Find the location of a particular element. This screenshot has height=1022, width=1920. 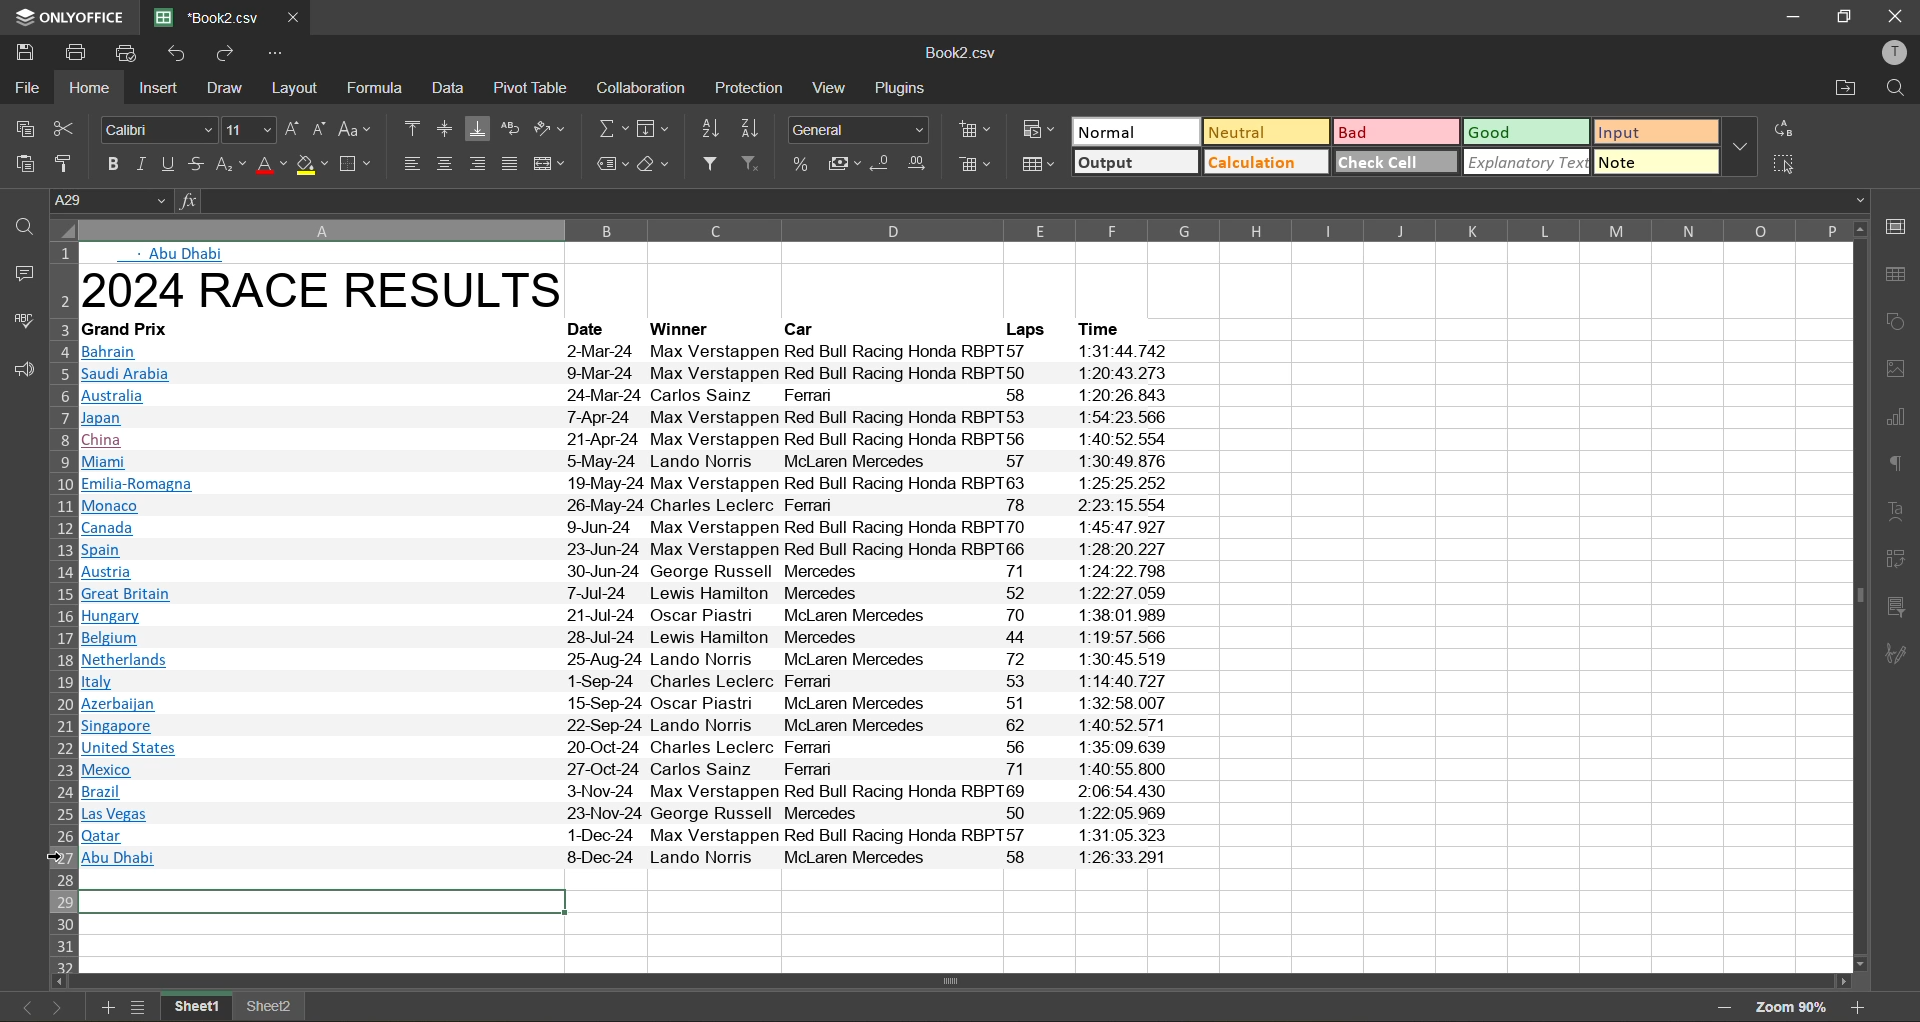

text info is located at coordinates (685, 330).